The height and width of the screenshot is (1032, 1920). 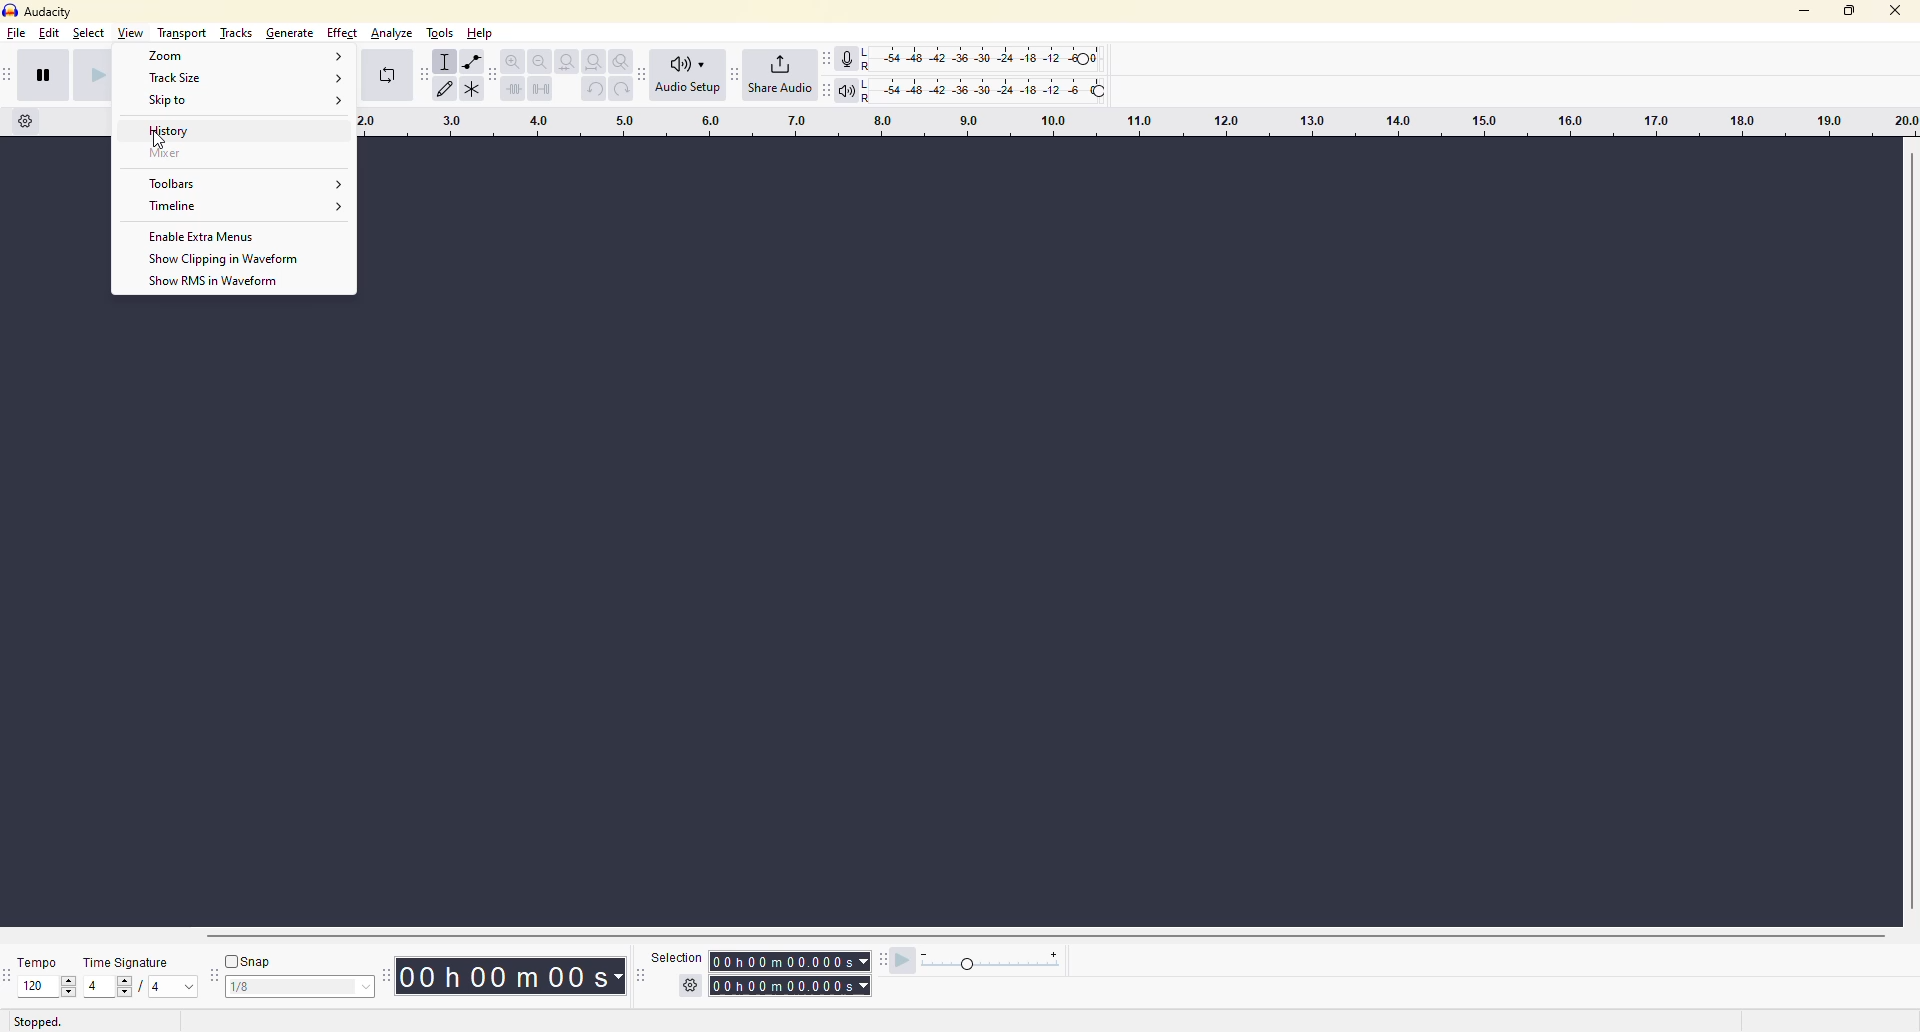 What do you see at coordinates (1801, 16) in the screenshot?
I see `minimize` at bounding box center [1801, 16].